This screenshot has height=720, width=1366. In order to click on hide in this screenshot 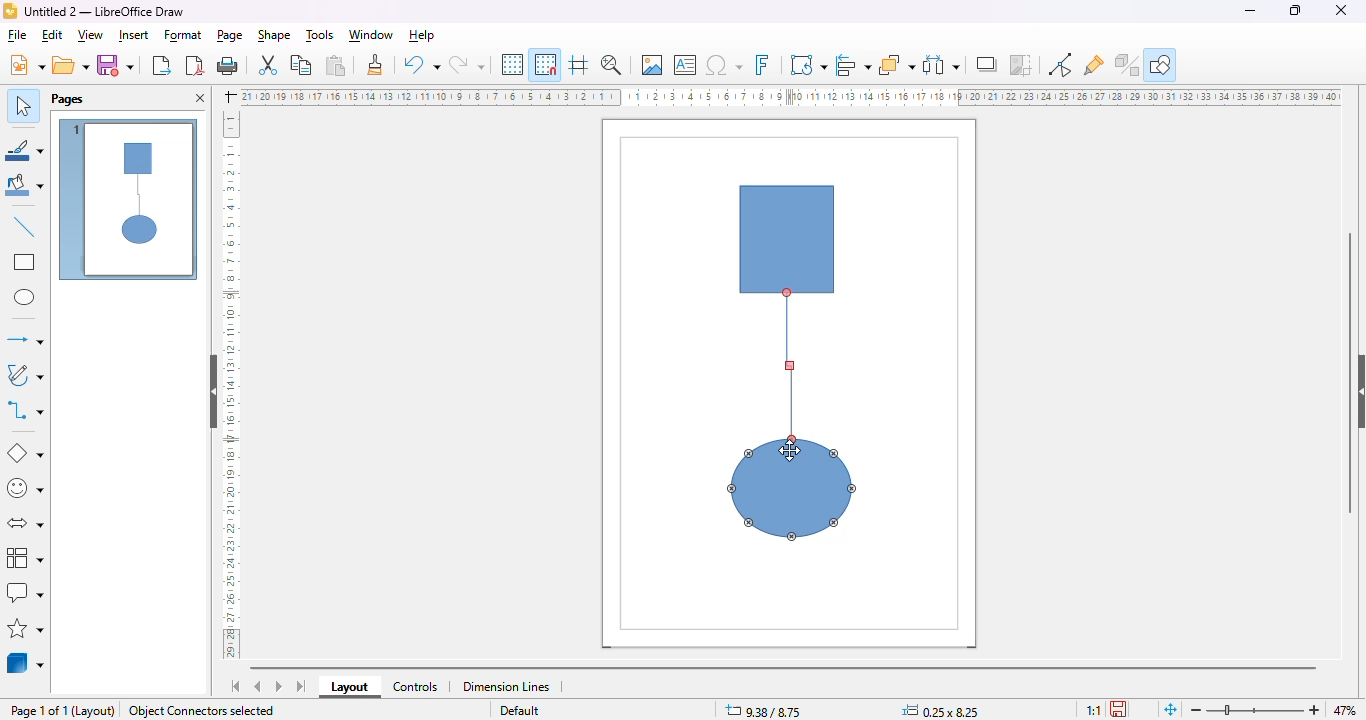, I will do `click(215, 392)`.